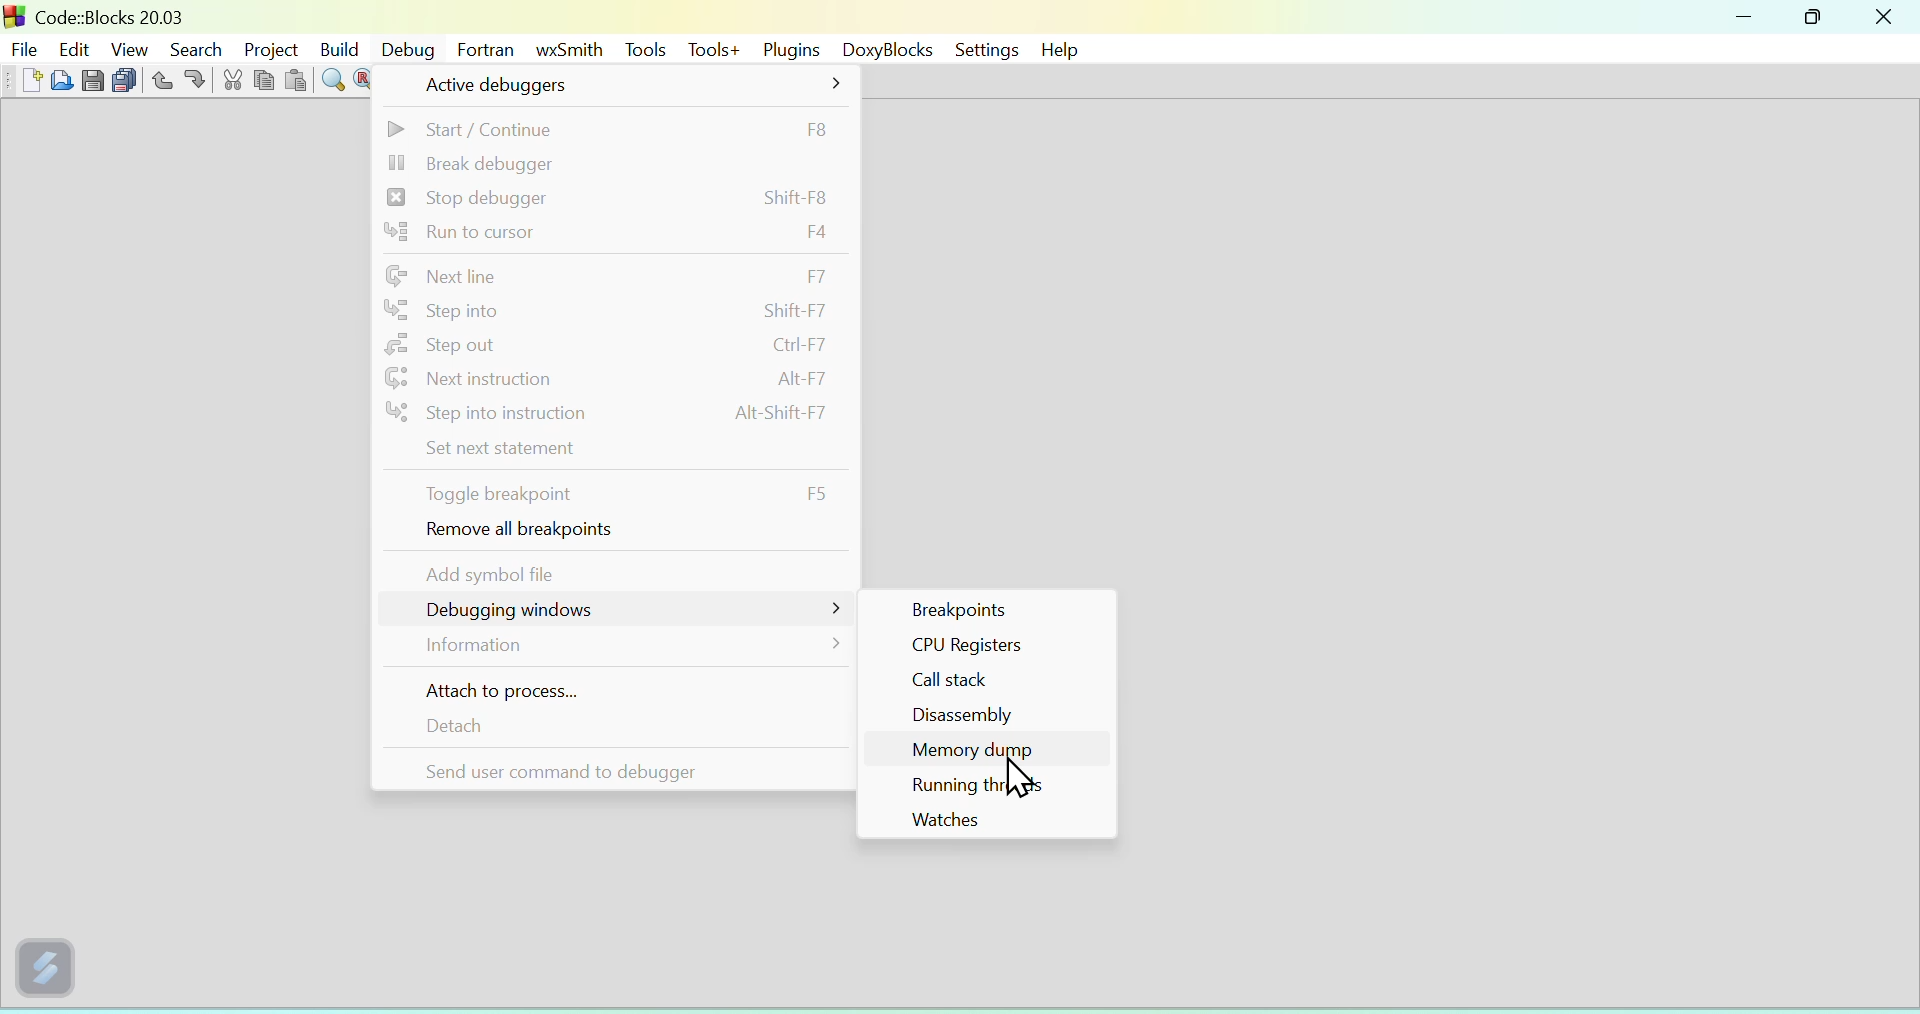 The width and height of the screenshot is (1920, 1014). Describe the element at coordinates (607, 768) in the screenshot. I see `send user command to debugger` at that location.